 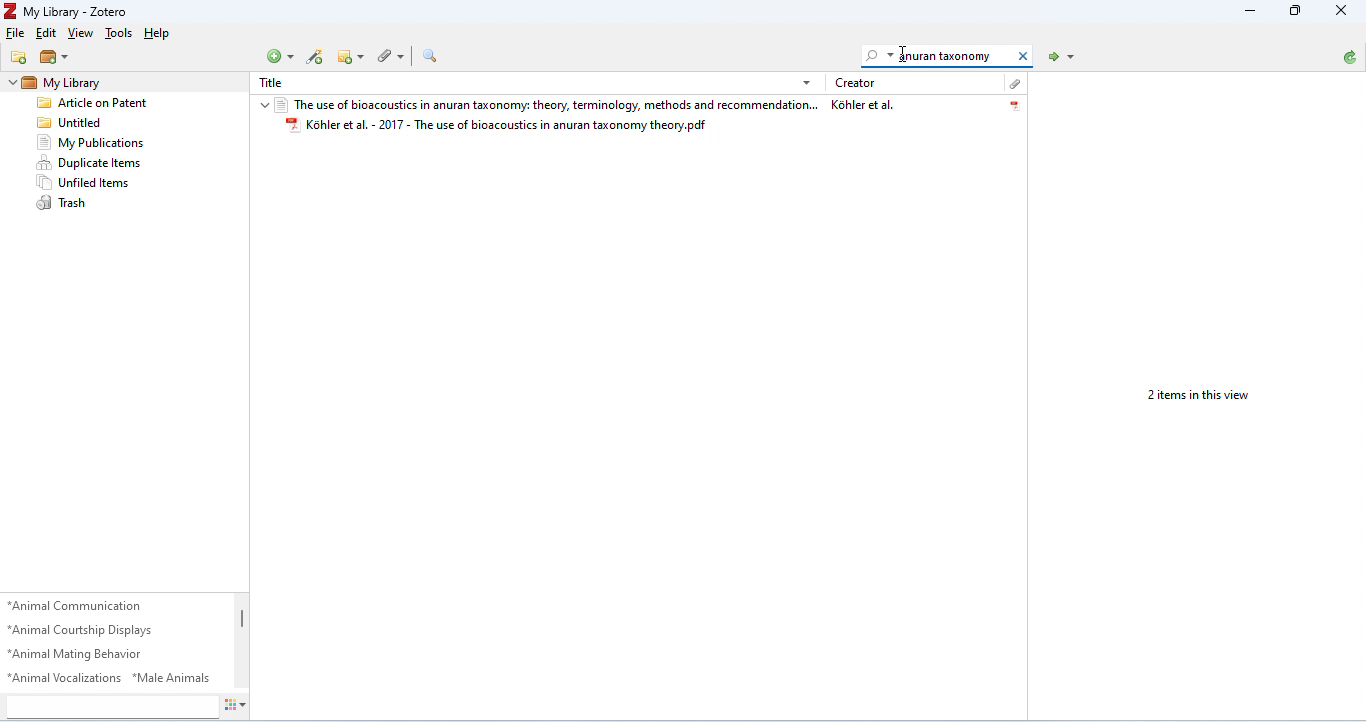 I want to click on [4 Untitled, so click(x=104, y=121).